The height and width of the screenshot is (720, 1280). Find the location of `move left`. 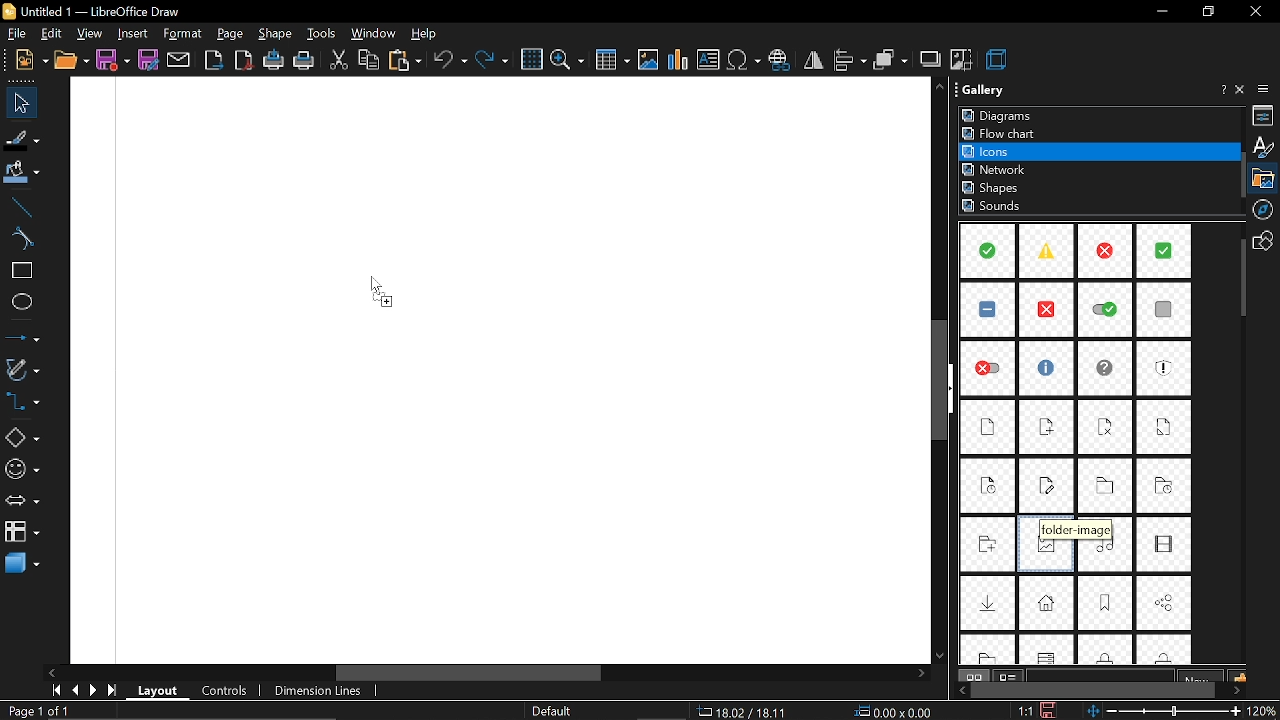

move left is located at coordinates (958, 690).